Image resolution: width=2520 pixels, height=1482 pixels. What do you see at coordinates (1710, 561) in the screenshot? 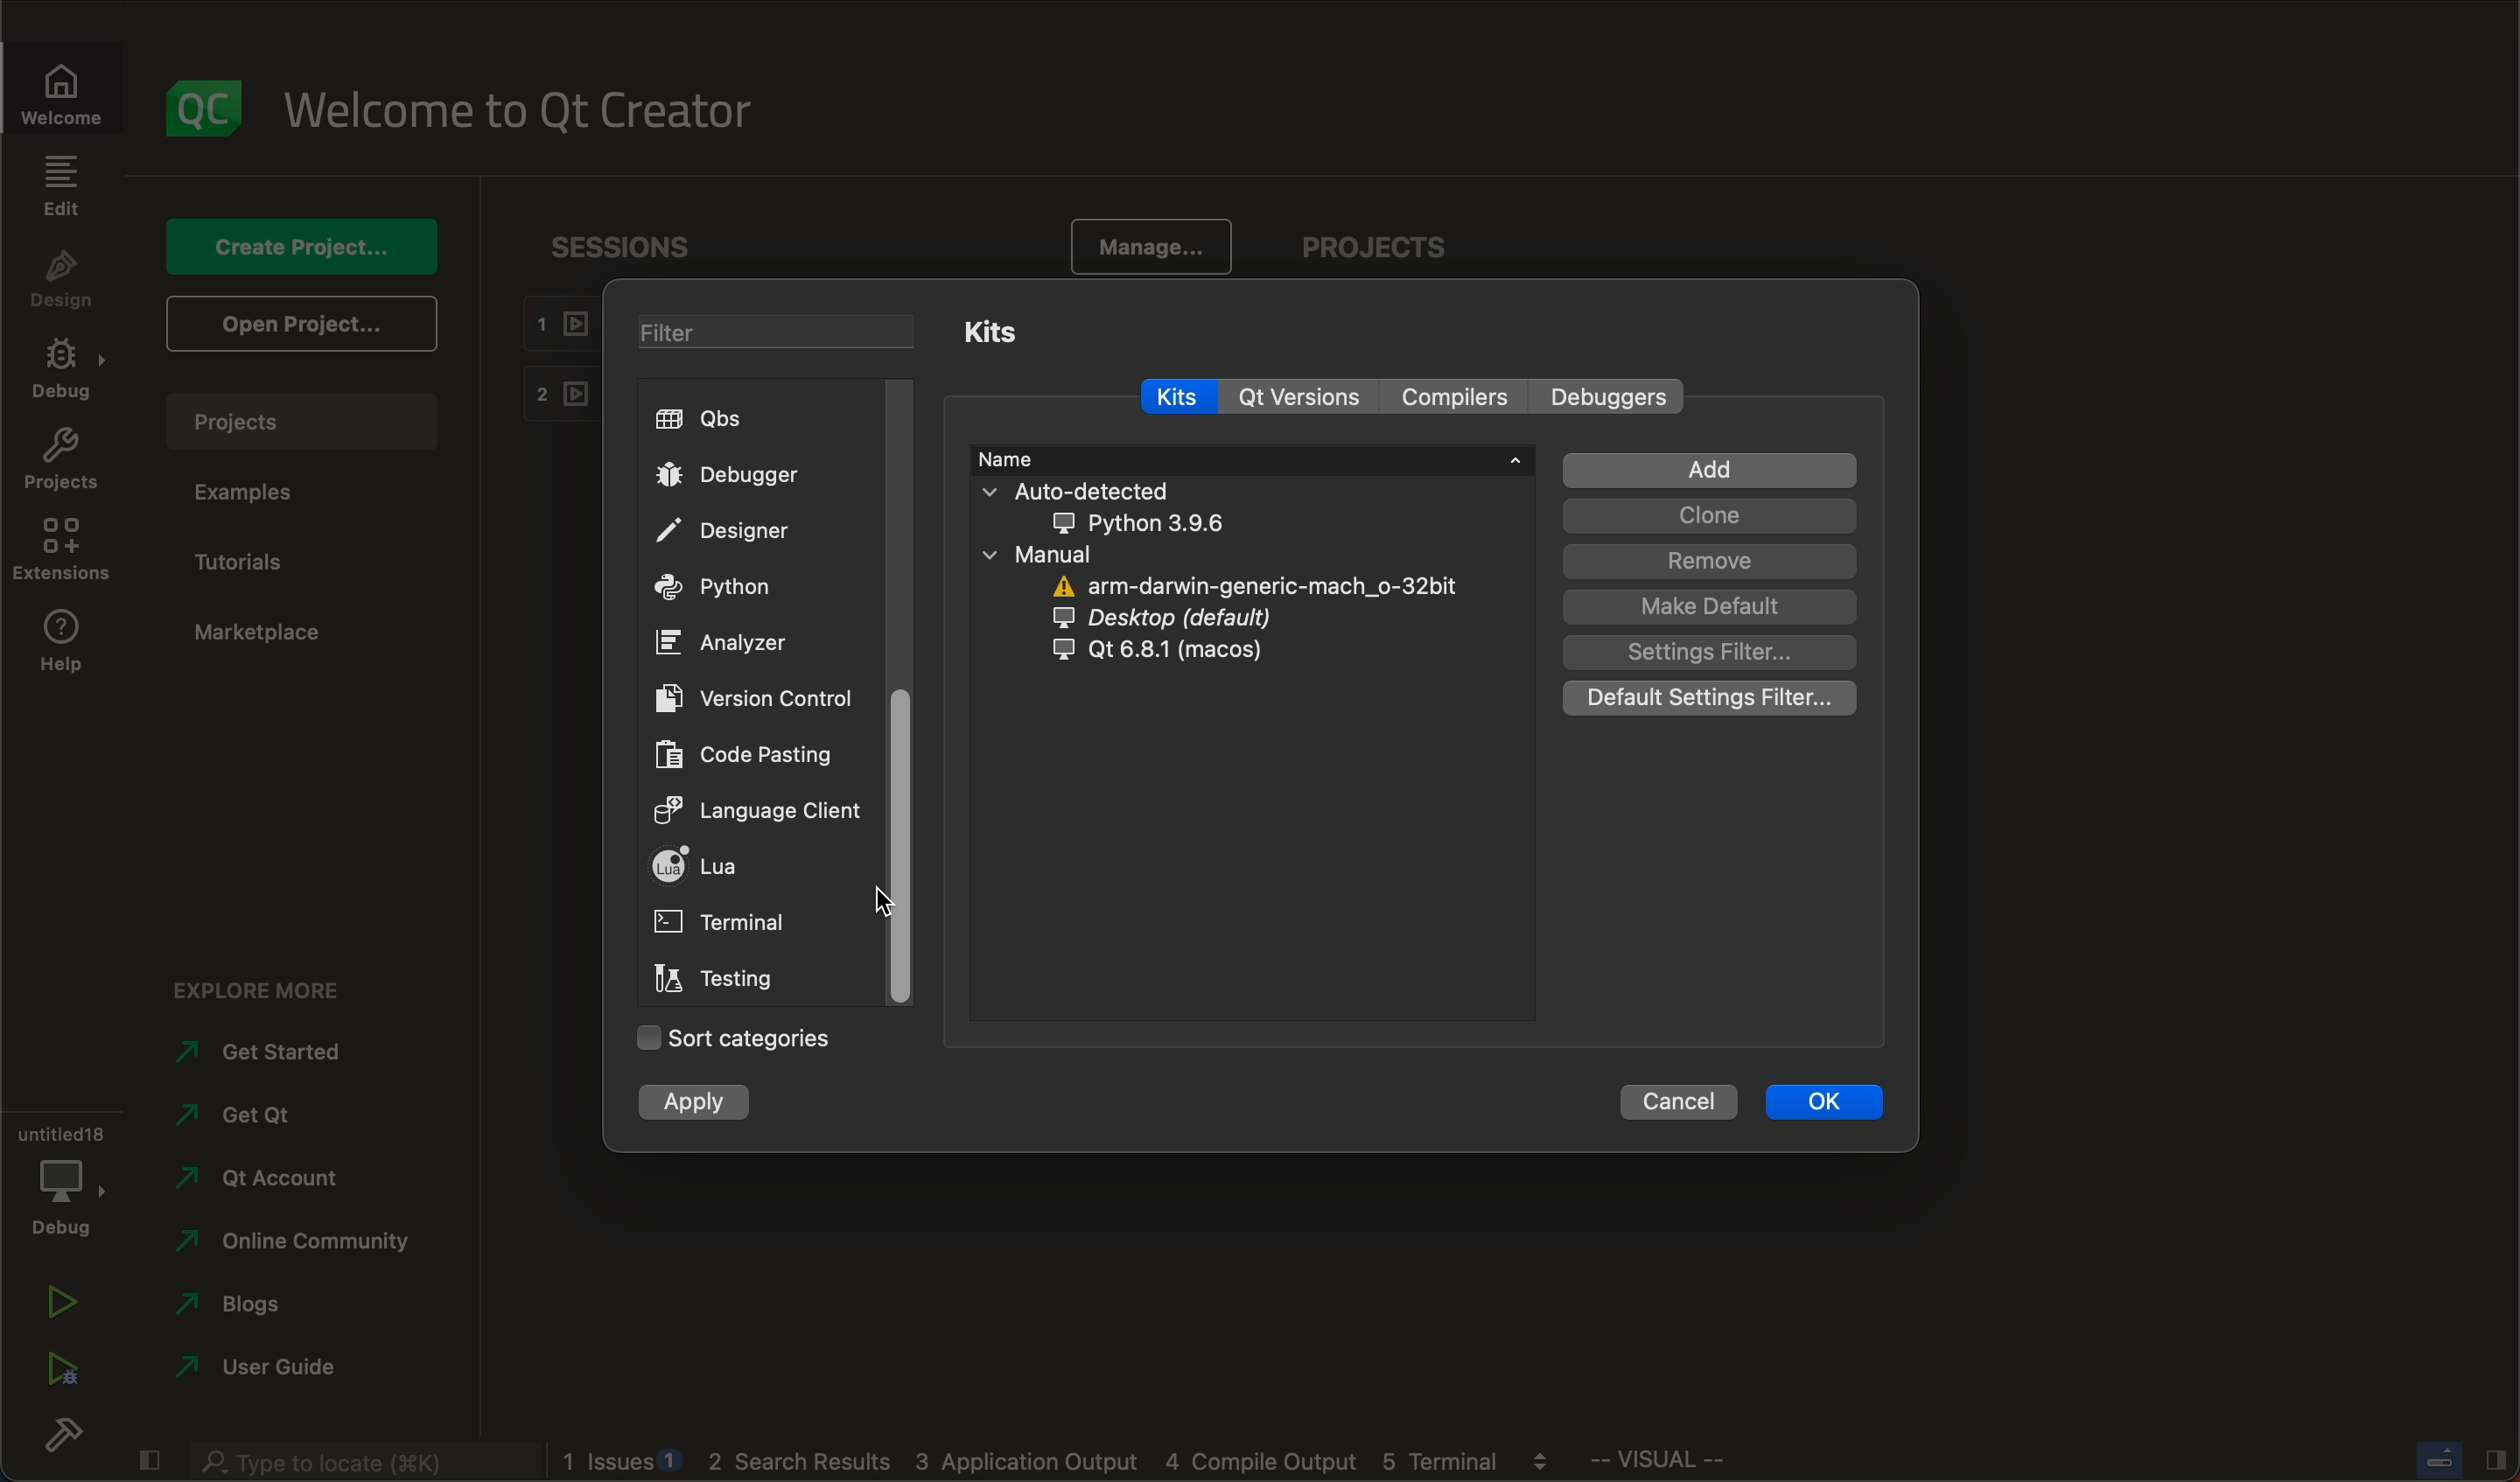
I see `remove` at bounding box center [1710, 561].